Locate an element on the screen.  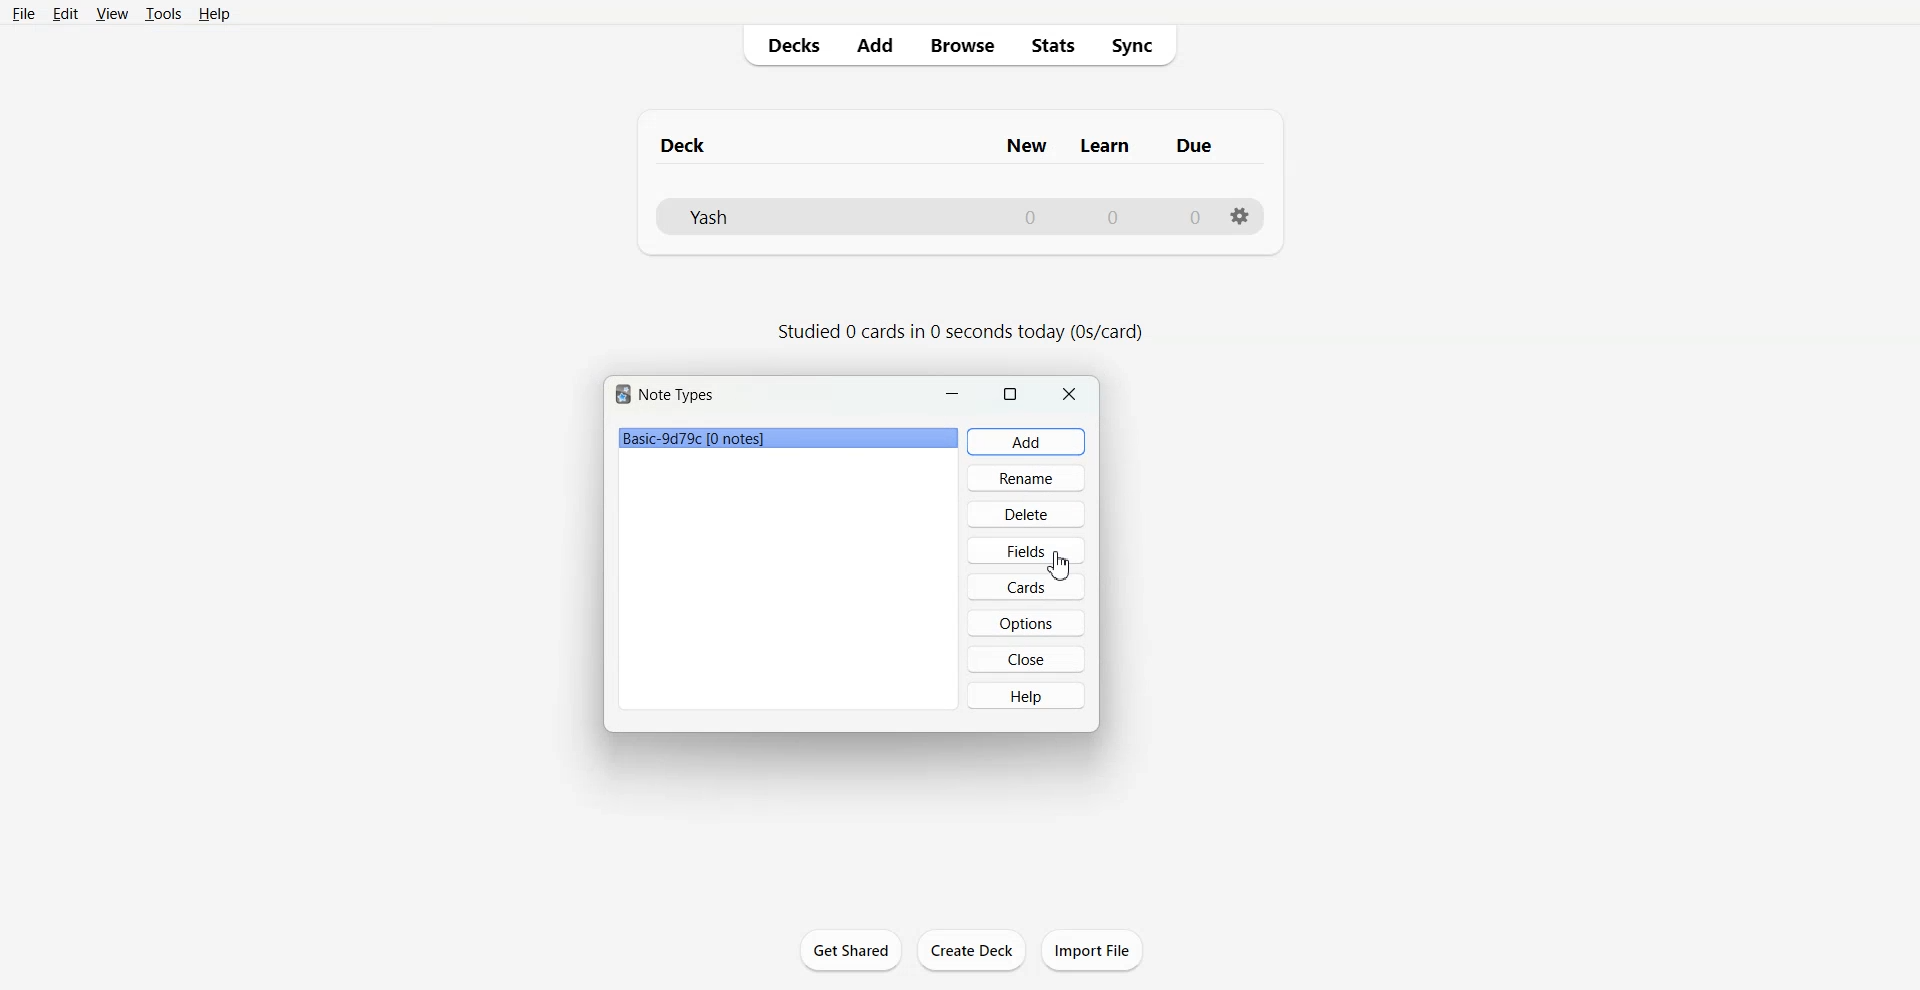
Cursor is located at coordinates (1059, 566).